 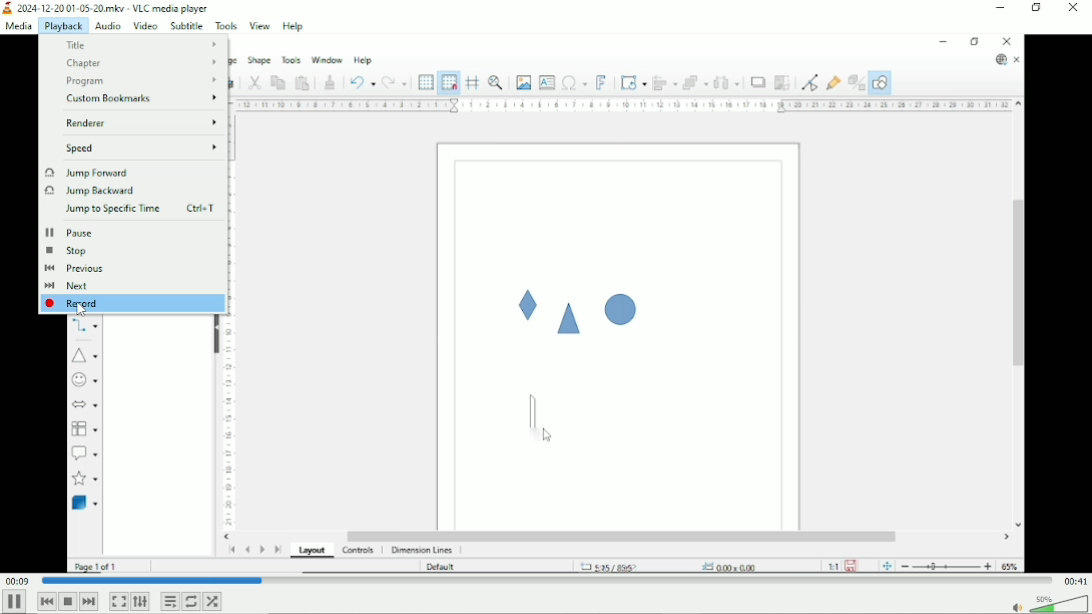 What do you see at coordinates (68, 601) in the screenshot?
I see `Stop playlist` at bounding box center [68, 601].